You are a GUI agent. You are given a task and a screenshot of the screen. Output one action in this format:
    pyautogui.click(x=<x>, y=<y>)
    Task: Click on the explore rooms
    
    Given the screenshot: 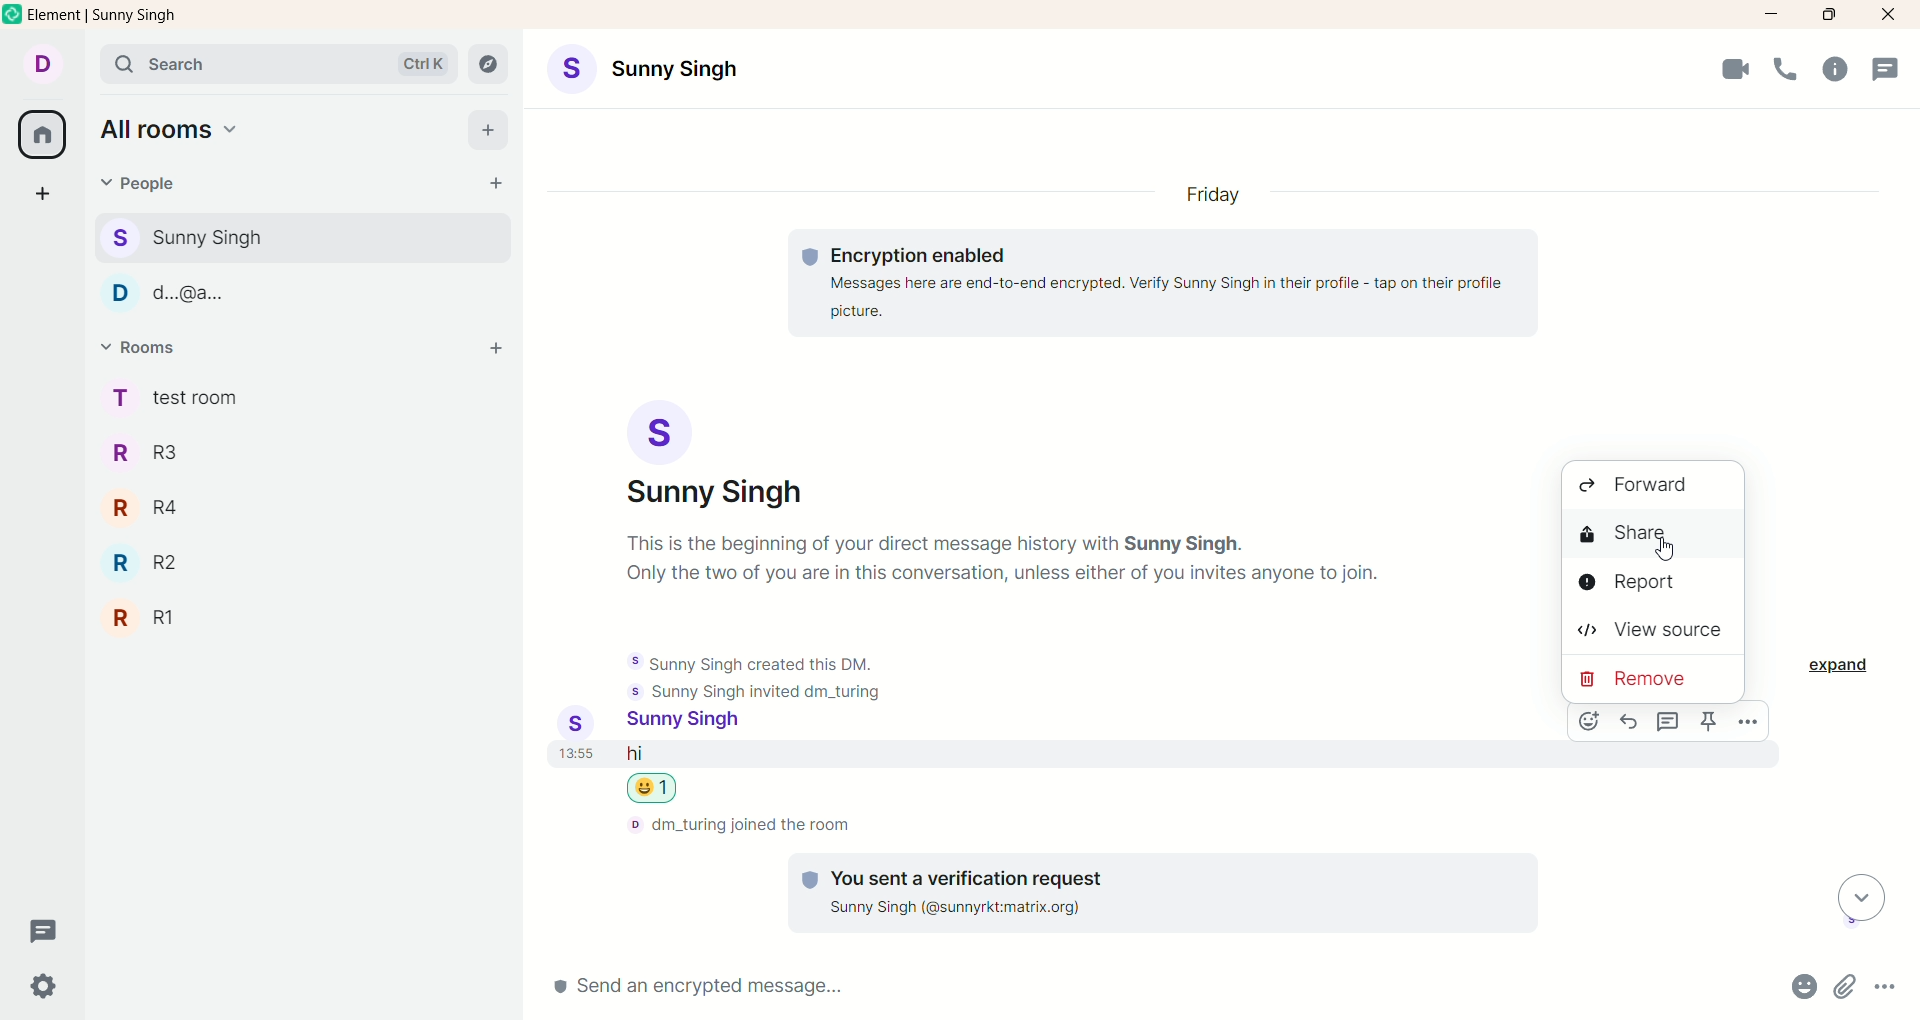 What is the action you would take?
    pyautogui.click(x=489, y=66)
    